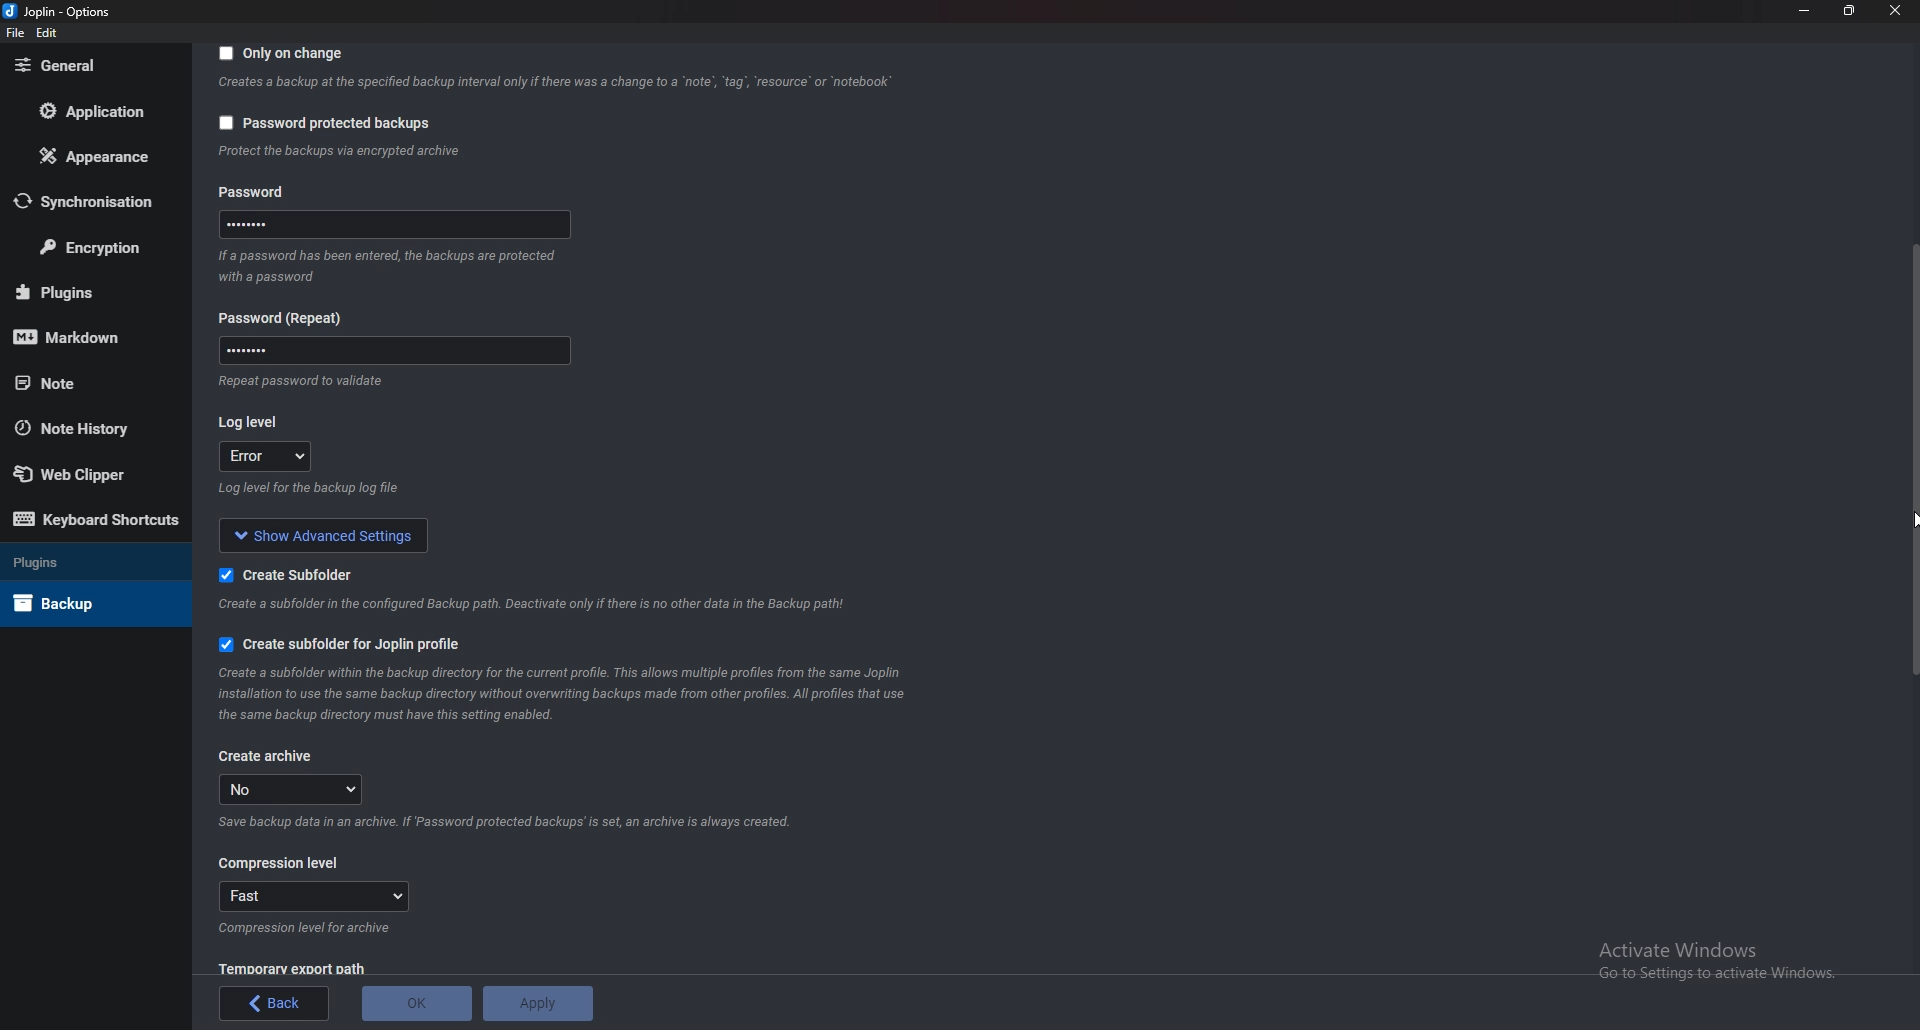  Describe the element at coordinates (1908, 519) in the screenshot. I see `cursor` at that location.